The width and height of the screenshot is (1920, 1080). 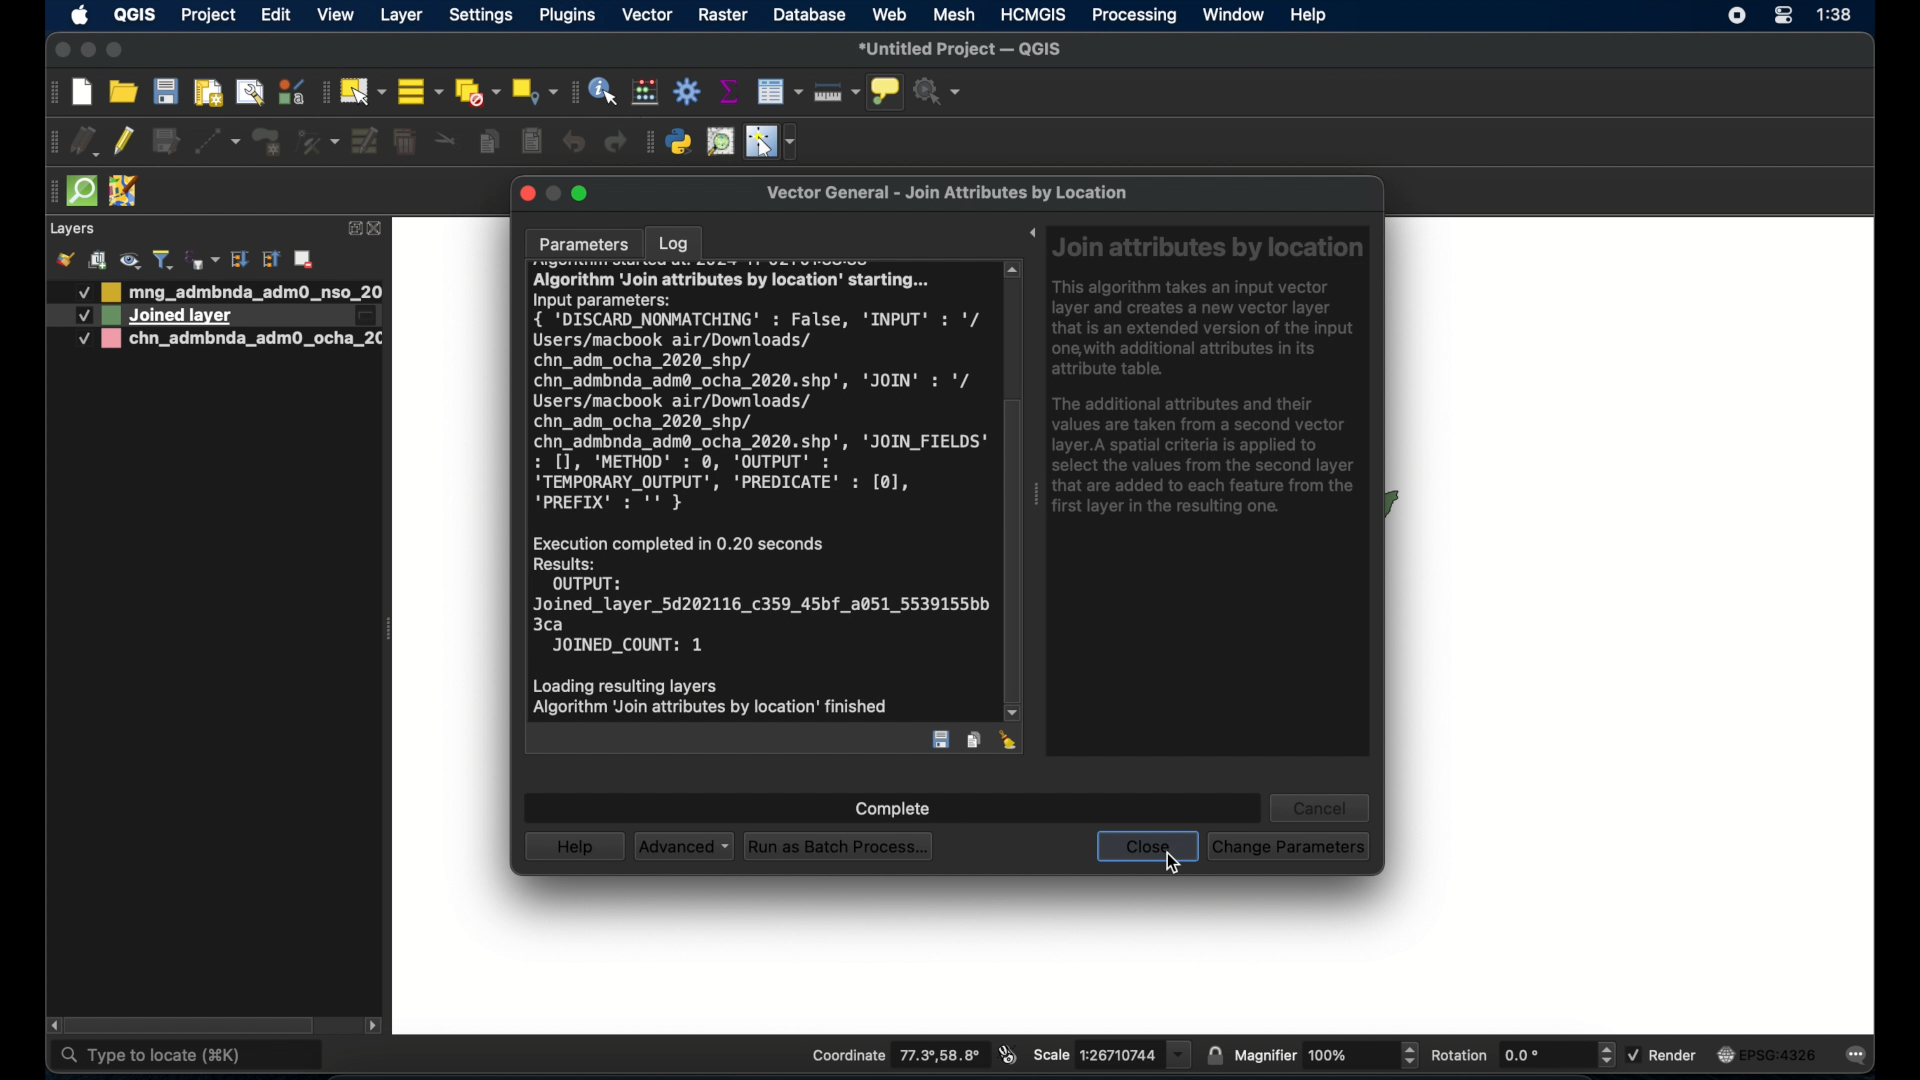 What do you see at coordinates (651, 16) in the screenshot?
I see `vector` at bounding box center [651, 16].